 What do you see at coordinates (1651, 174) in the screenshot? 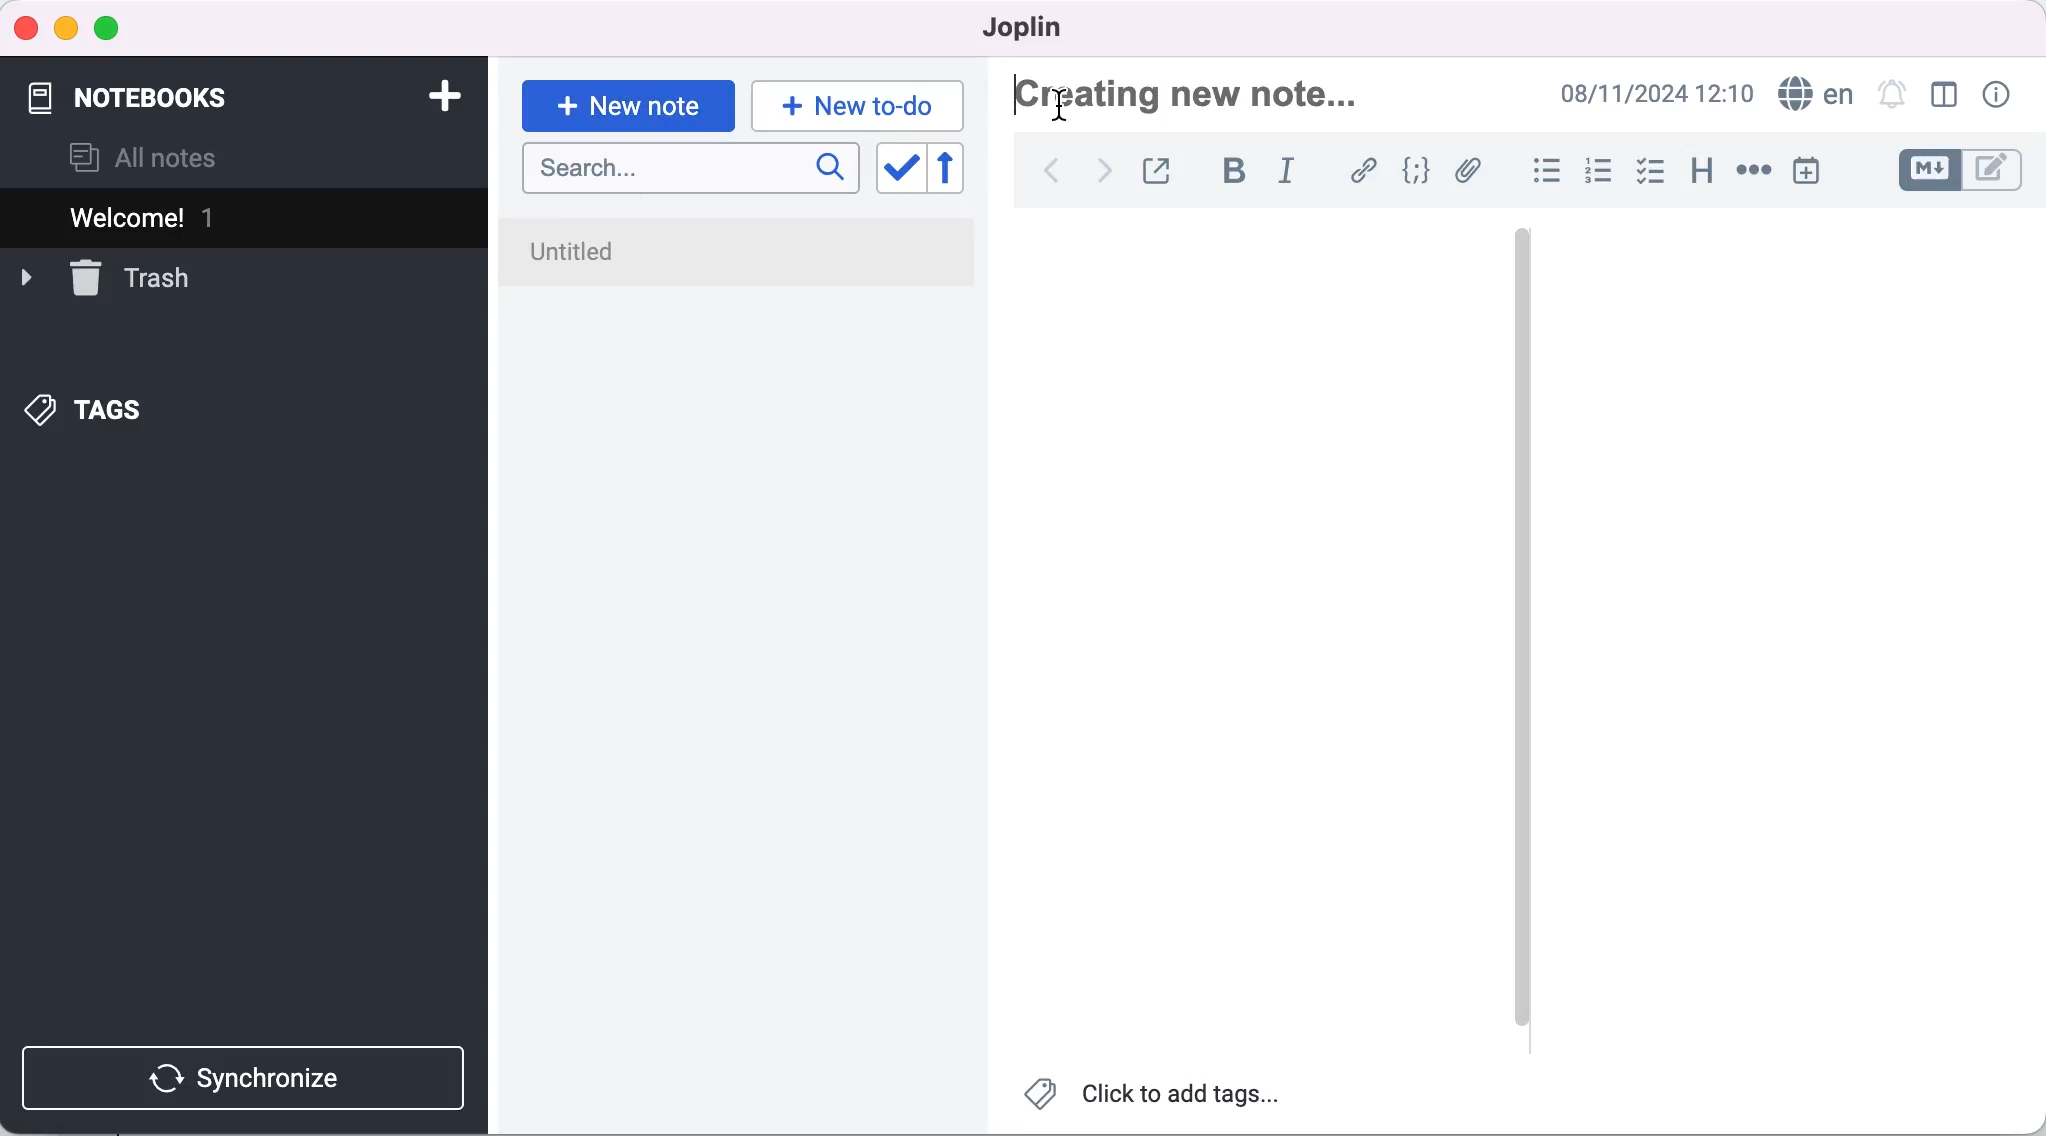
I see `checkbox` at bounding box center [1651, 174].